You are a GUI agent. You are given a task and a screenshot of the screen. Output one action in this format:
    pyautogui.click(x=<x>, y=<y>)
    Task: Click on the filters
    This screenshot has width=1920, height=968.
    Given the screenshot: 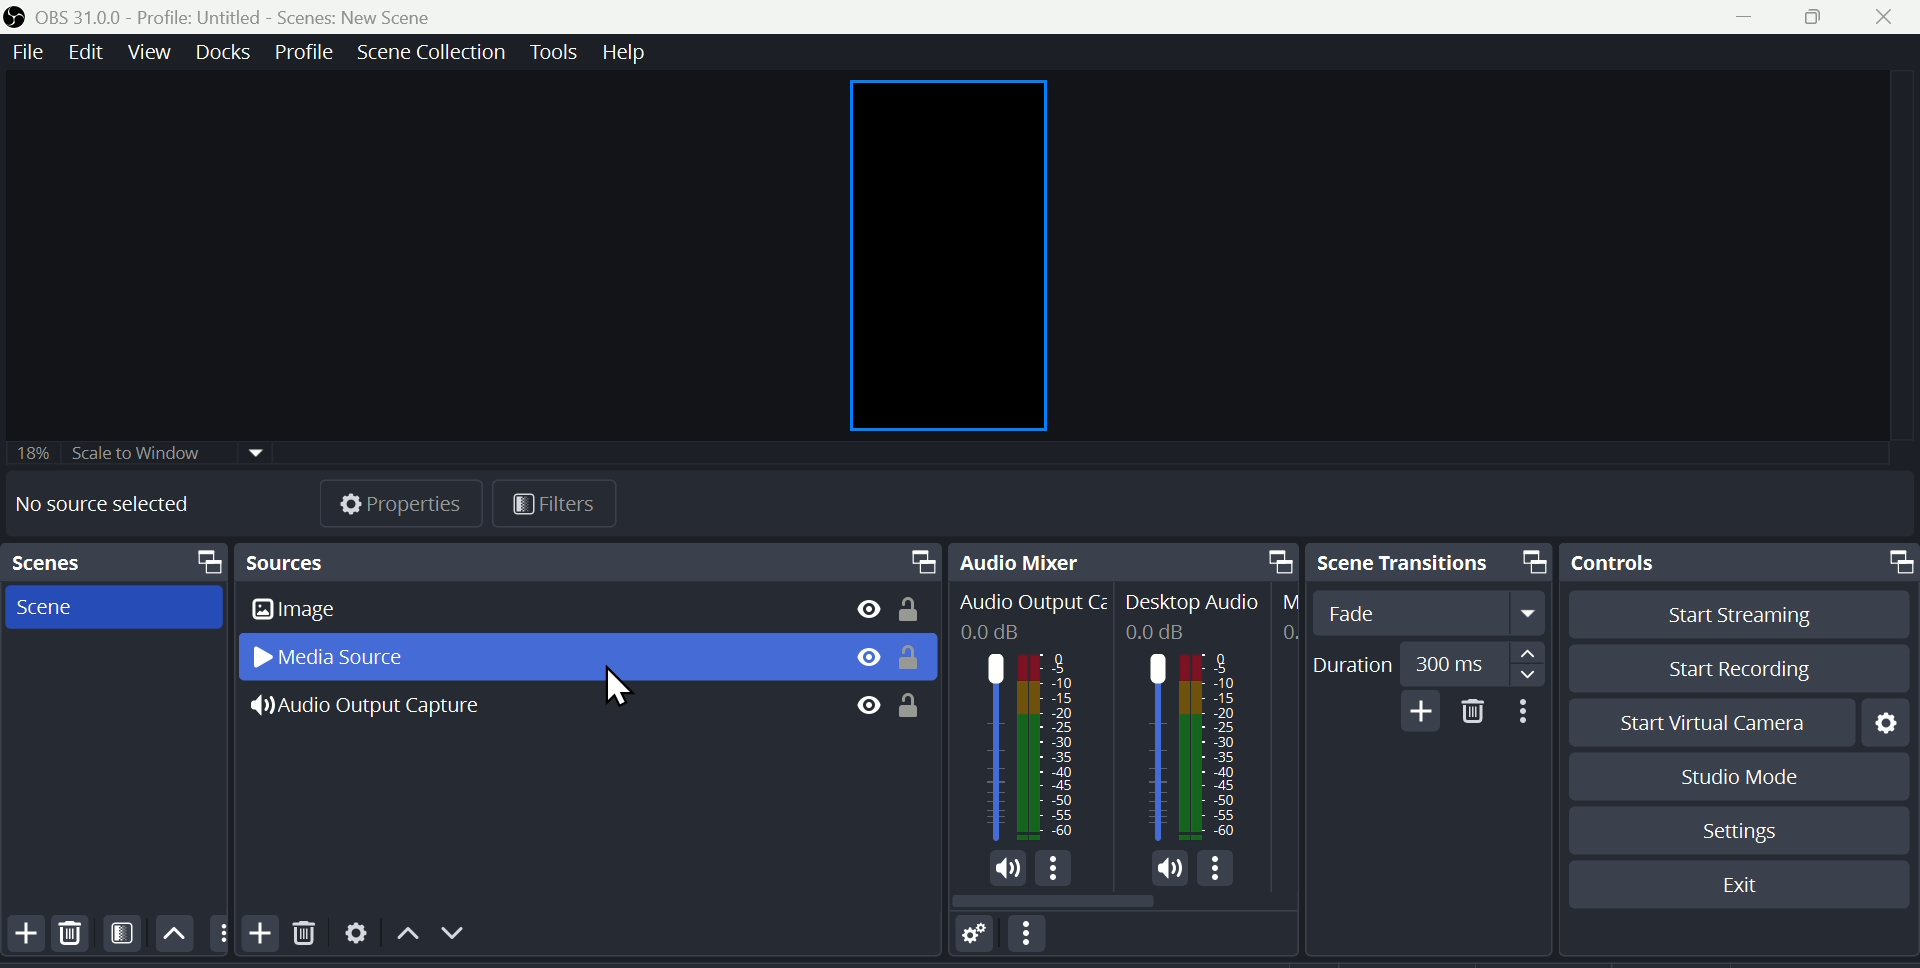 What is the action you would take?
    pyautogui.click(x=550, y=506)
    